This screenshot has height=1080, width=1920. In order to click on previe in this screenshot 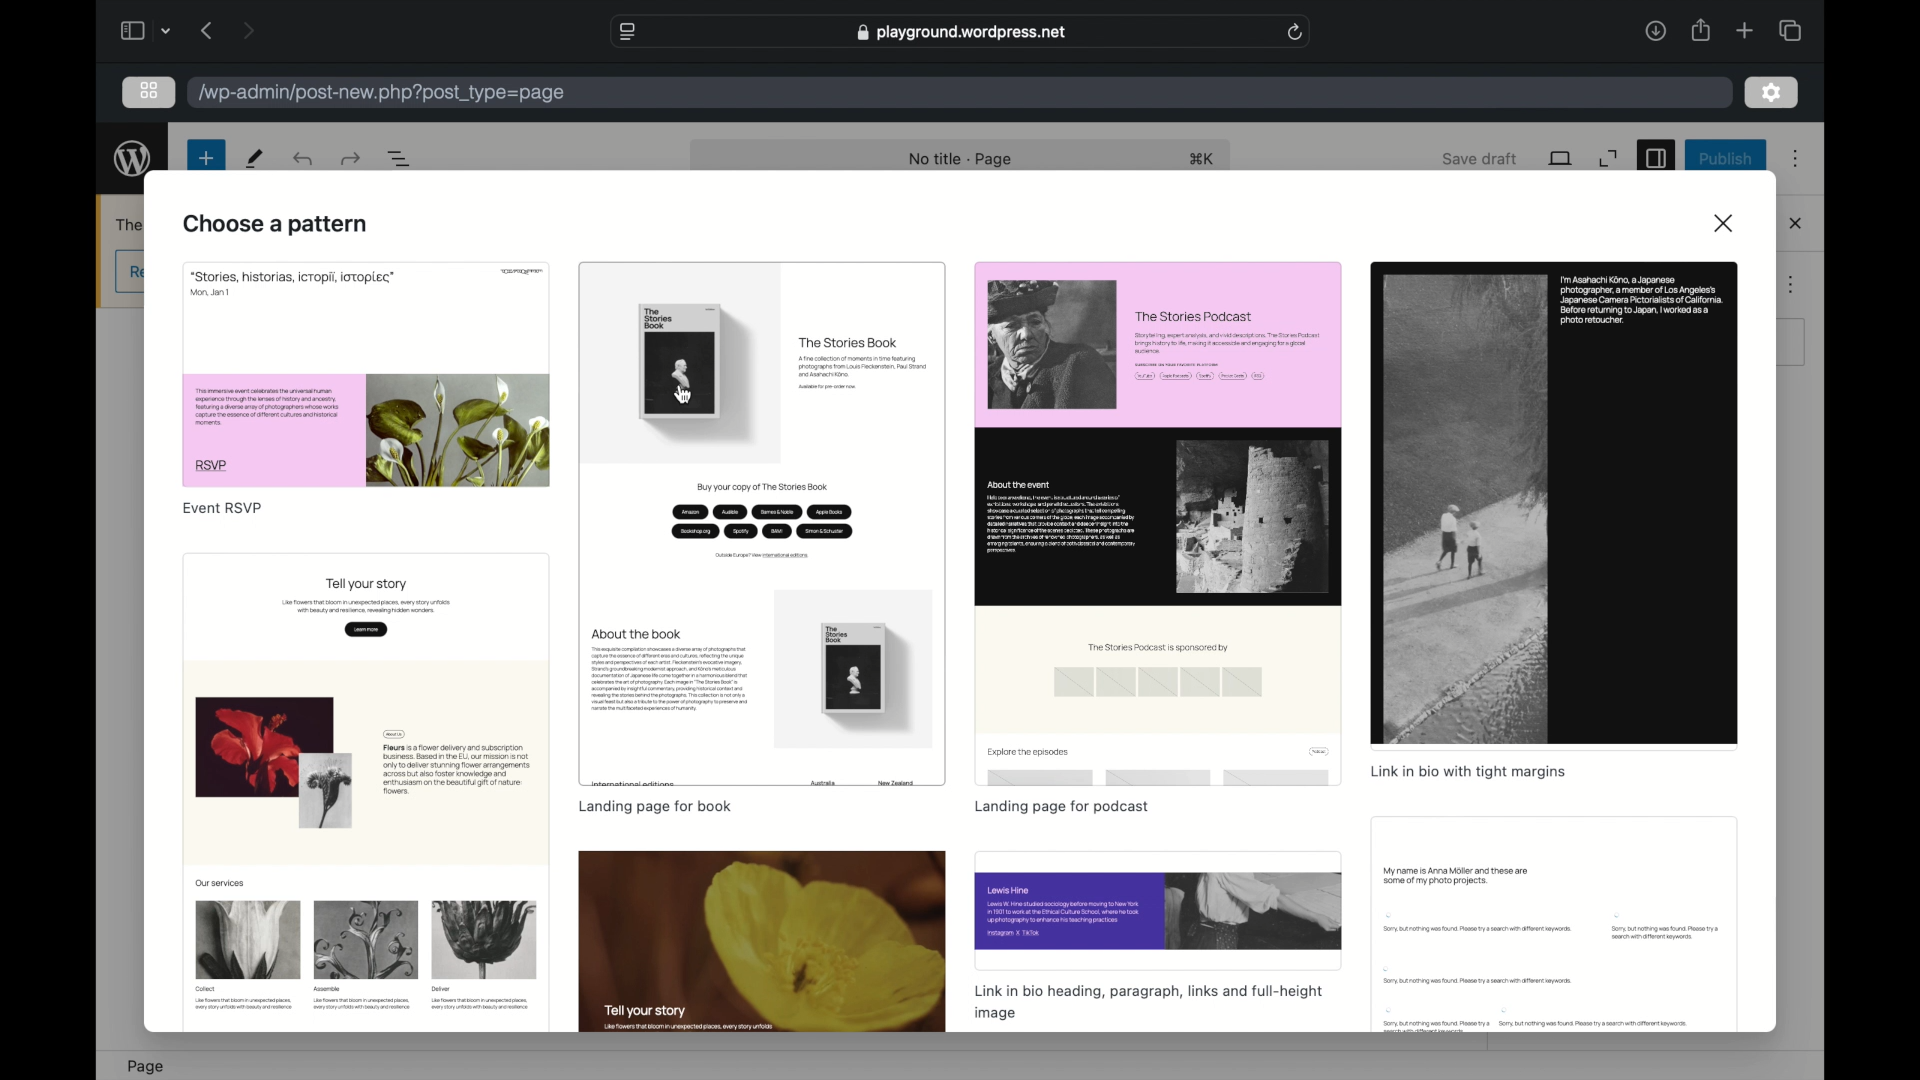, I will do `click(1554, 503)`.